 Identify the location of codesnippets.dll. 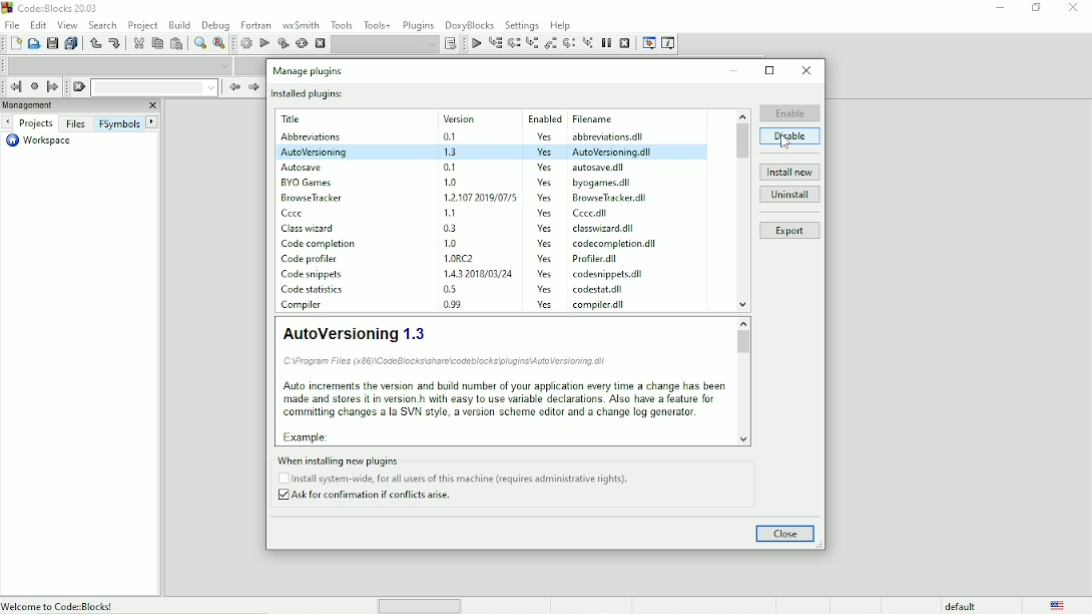
(606, 274).